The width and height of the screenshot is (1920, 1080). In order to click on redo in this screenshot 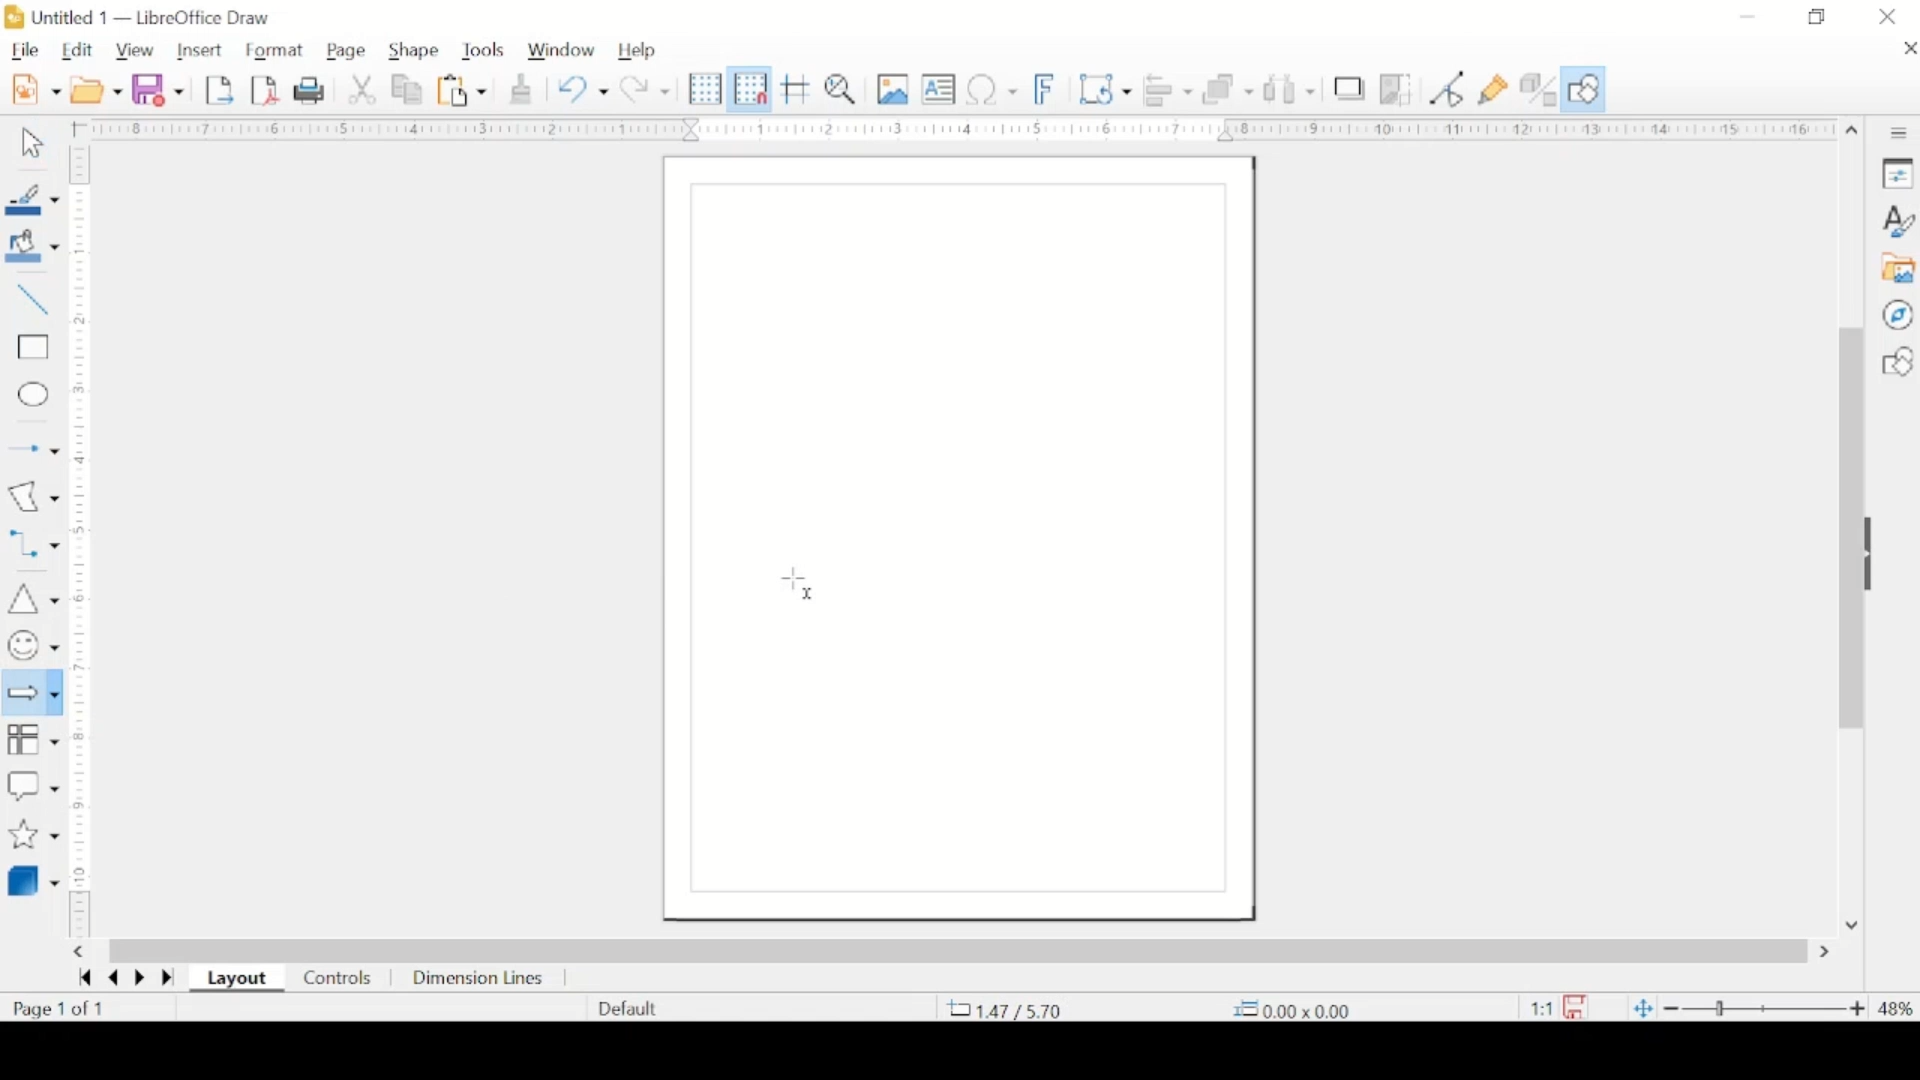, I will do `click(645, 88)`.